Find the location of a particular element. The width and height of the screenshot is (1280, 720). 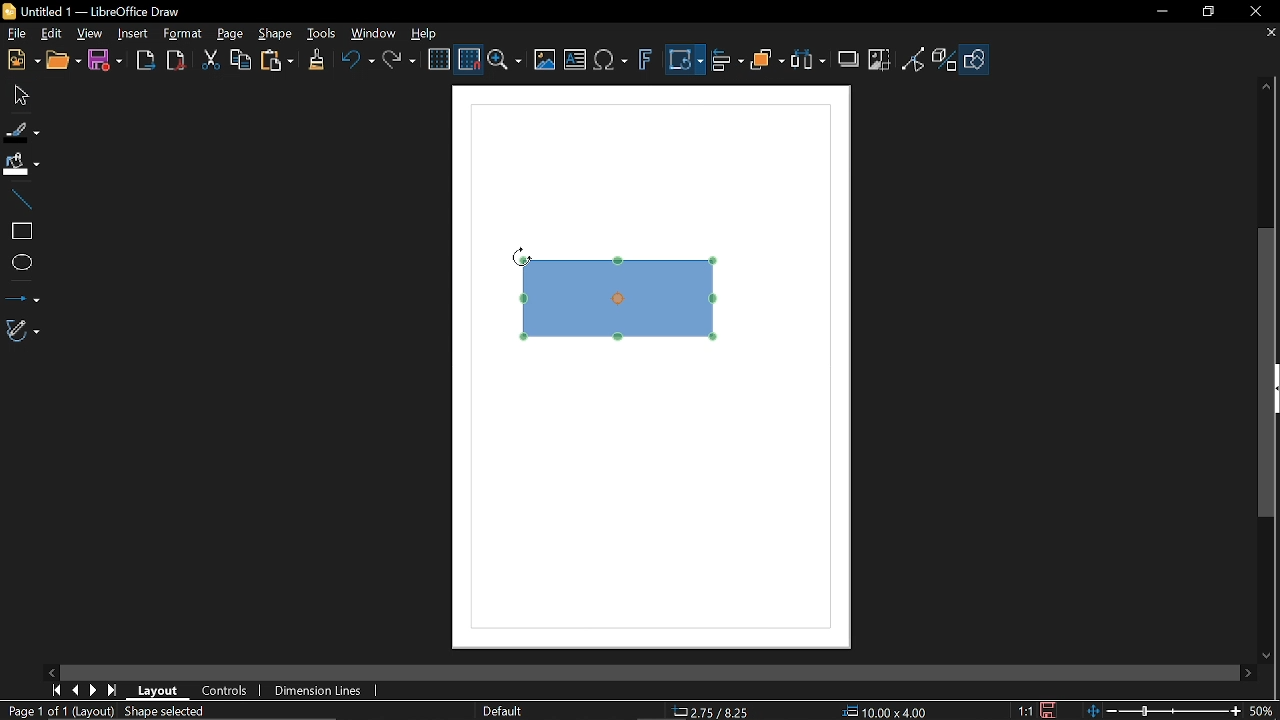

Page is located at coordinates (230, 33).